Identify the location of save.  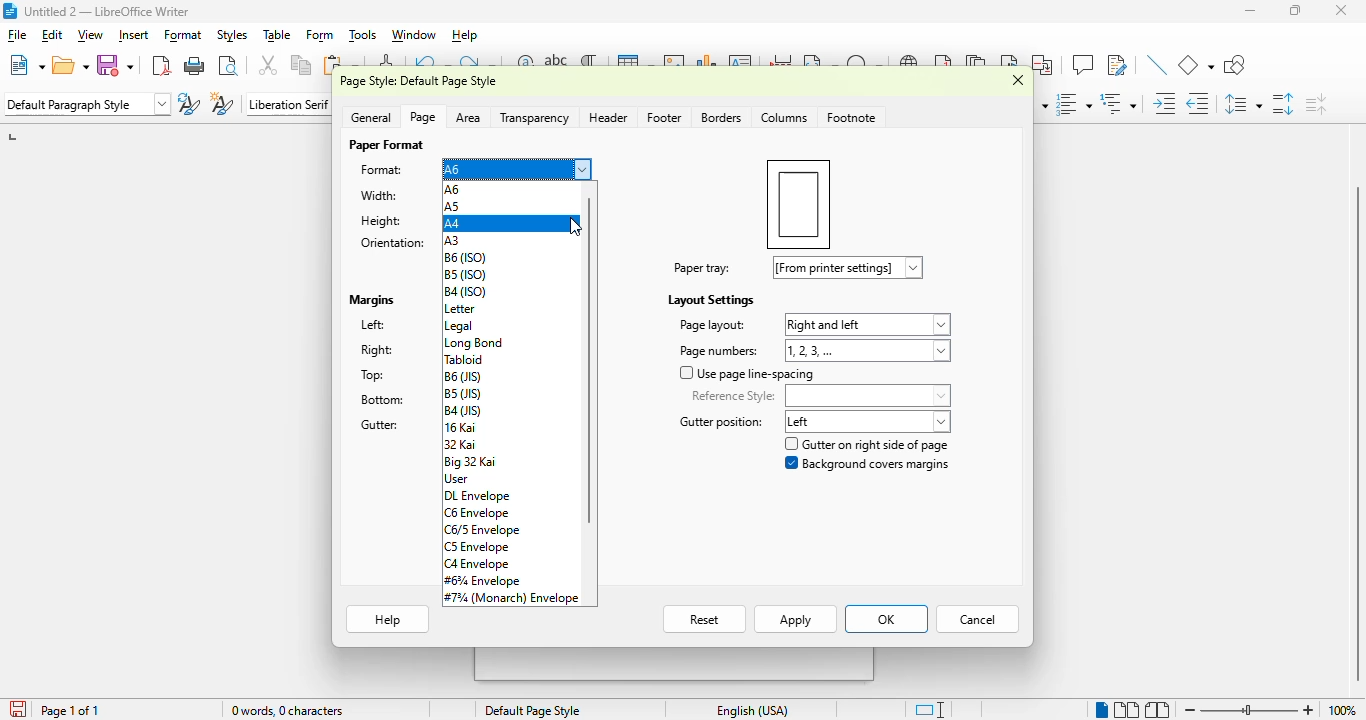
(116, 65).